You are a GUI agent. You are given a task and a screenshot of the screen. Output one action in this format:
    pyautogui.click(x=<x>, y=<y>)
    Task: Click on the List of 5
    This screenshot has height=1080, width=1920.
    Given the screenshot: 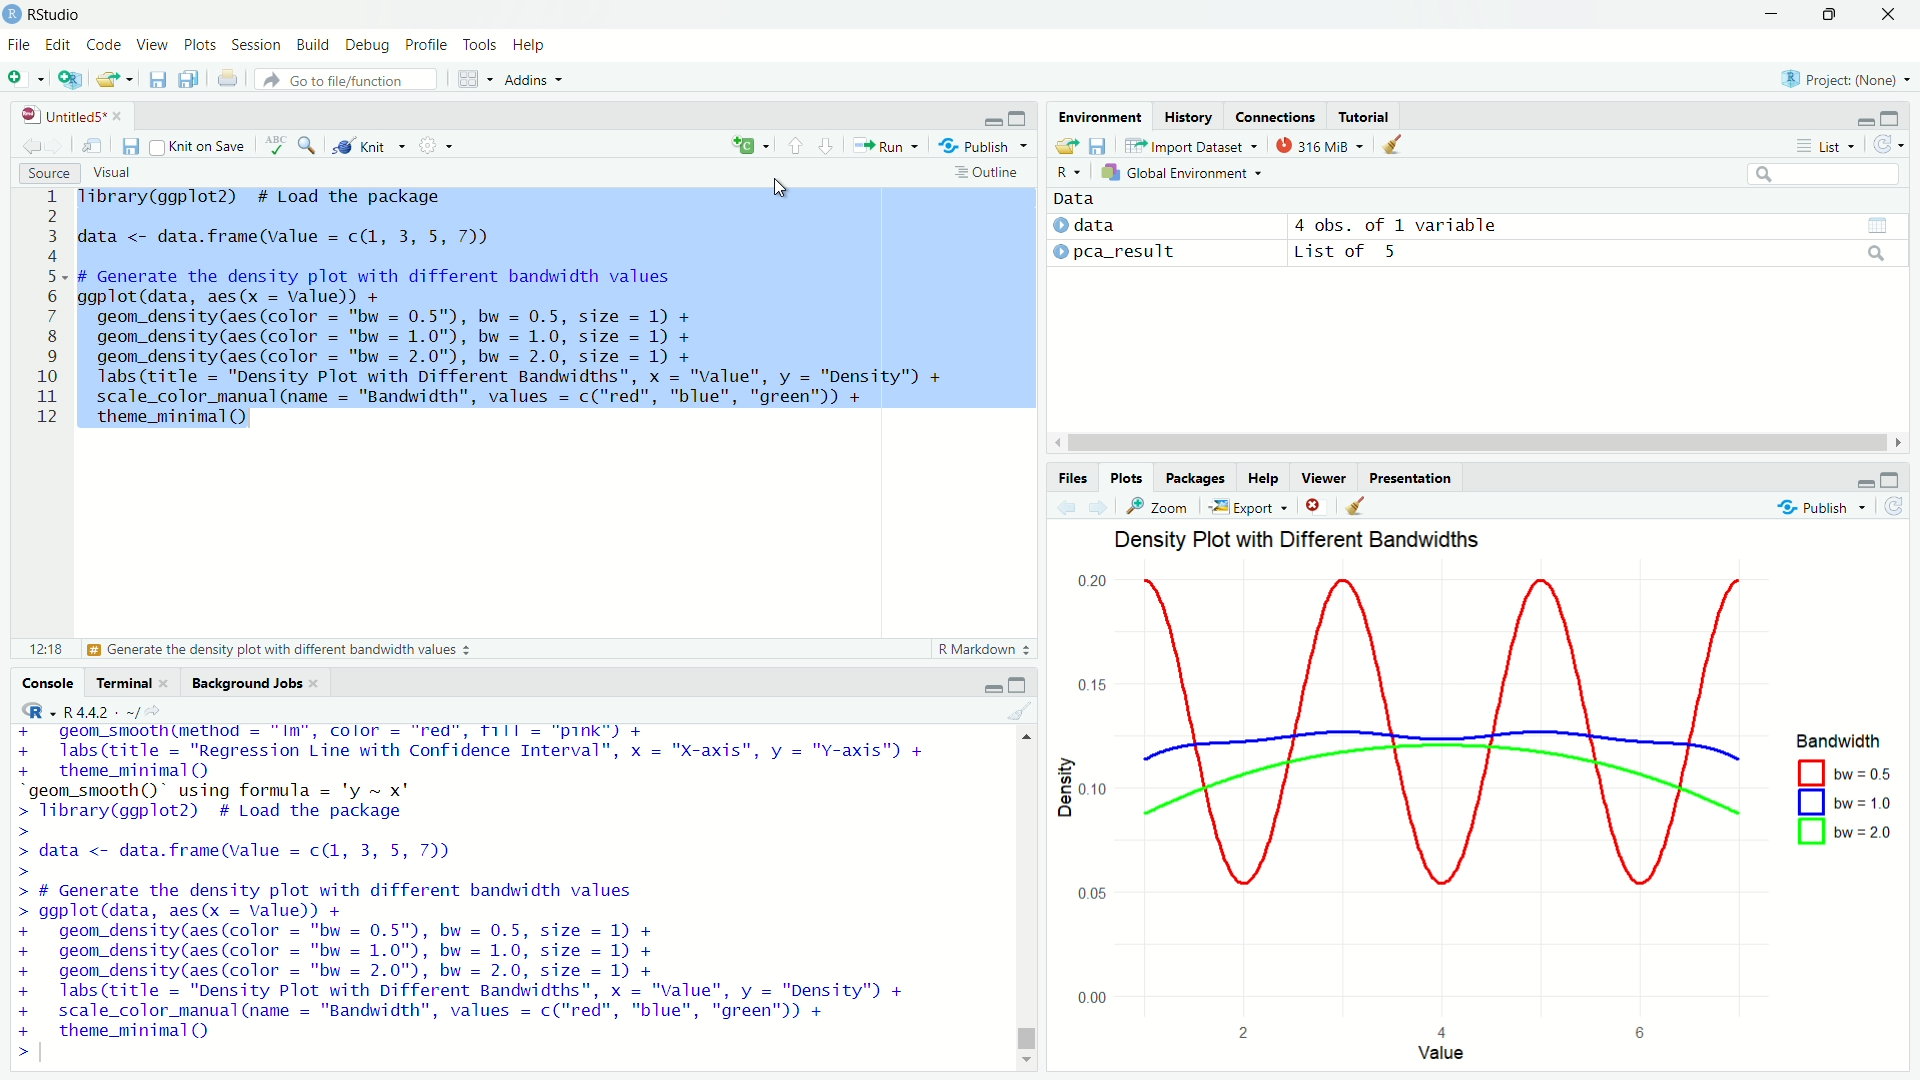 What is the action you would take?
    pyautogui.click(x=1349, y=253)
    